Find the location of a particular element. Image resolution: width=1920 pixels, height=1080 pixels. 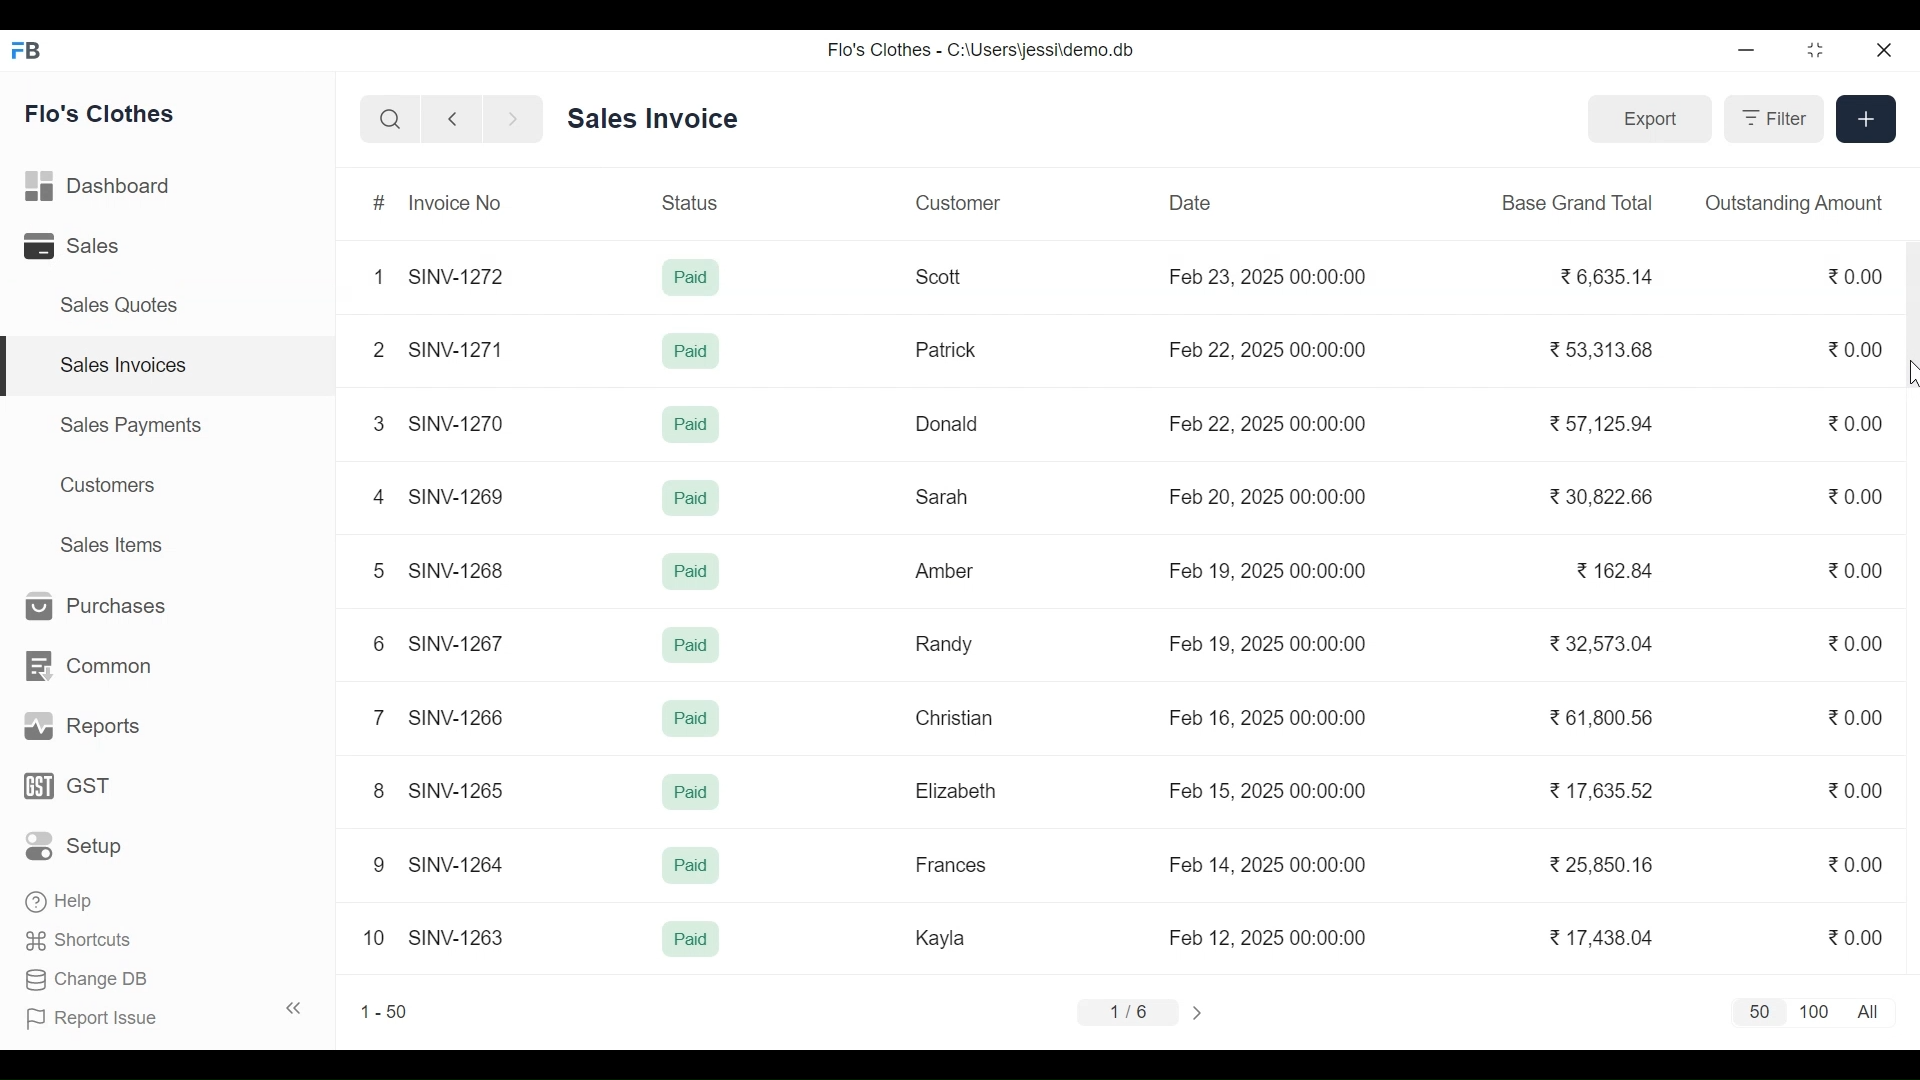

Sales is located at coordinates (76, 247).